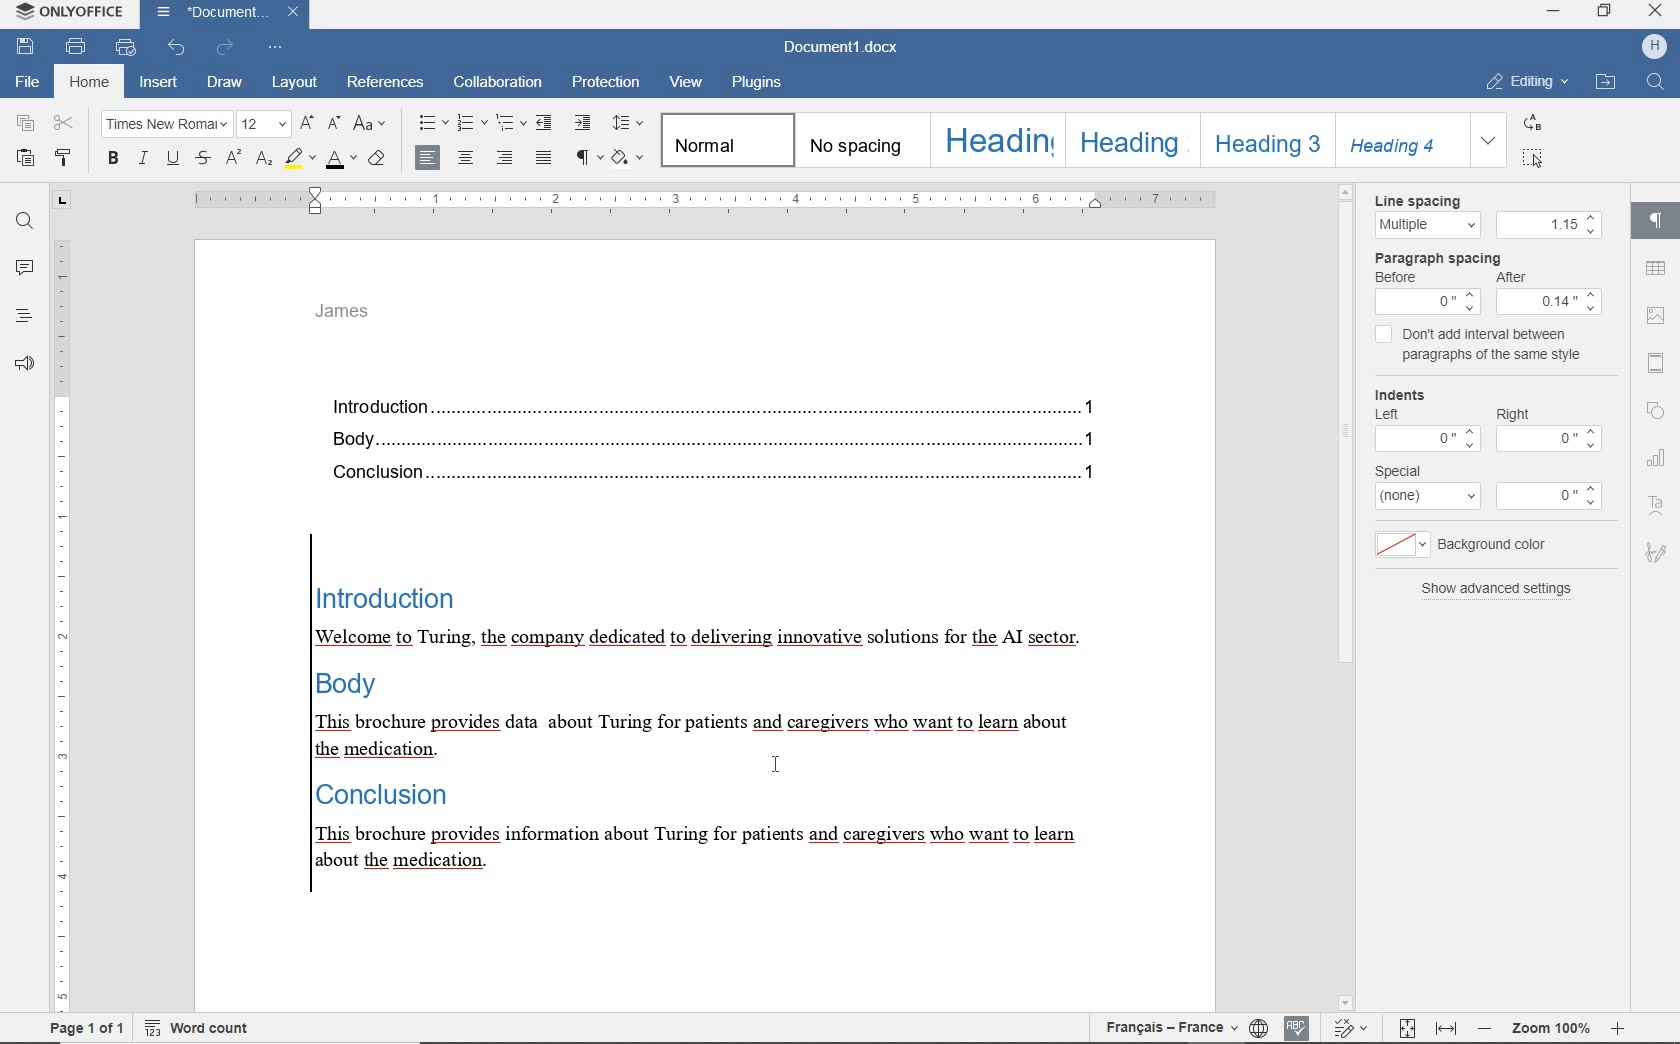 This screenshot has height=1044, width=1680. What do you see at coordinates (77, 47) in the screenshot?
I see `print` at bounding box center [77, 47].